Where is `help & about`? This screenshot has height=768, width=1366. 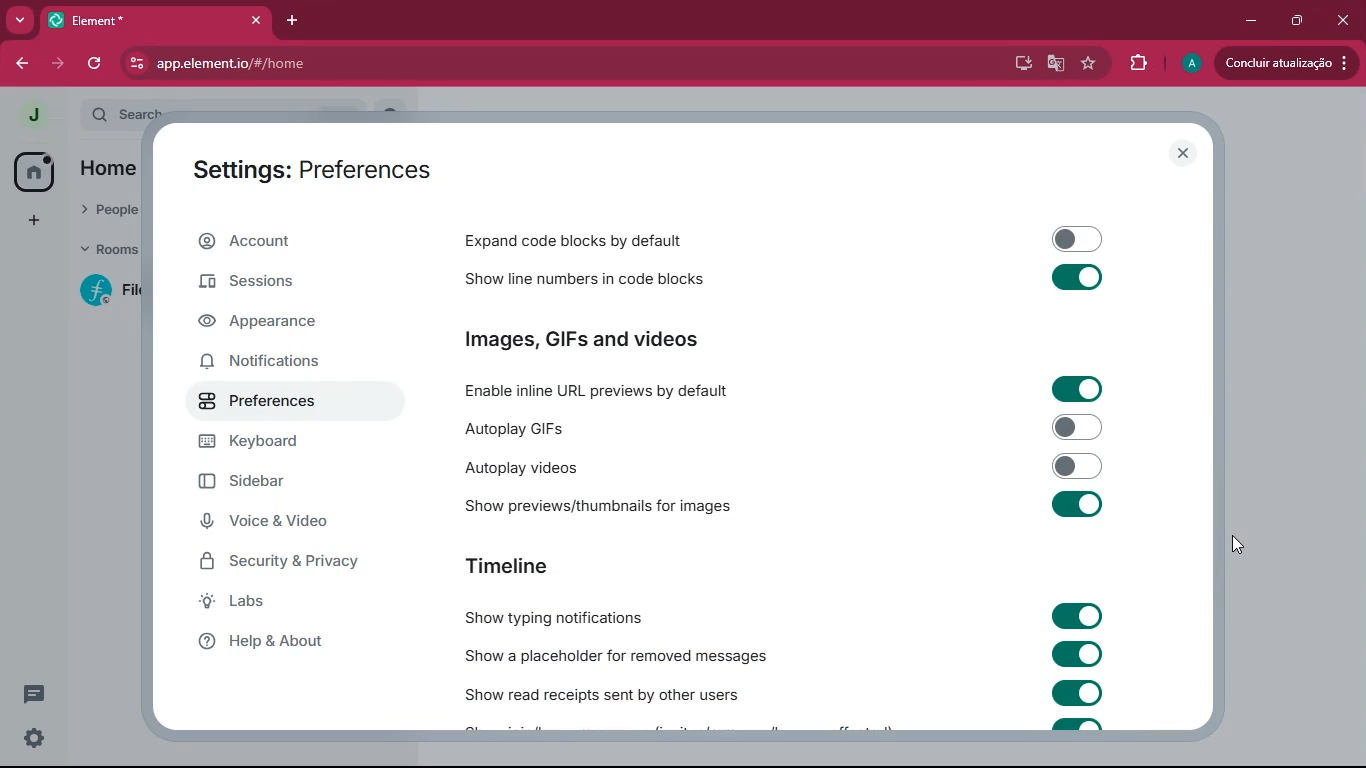
help & about is located at coordinates (284, 642).